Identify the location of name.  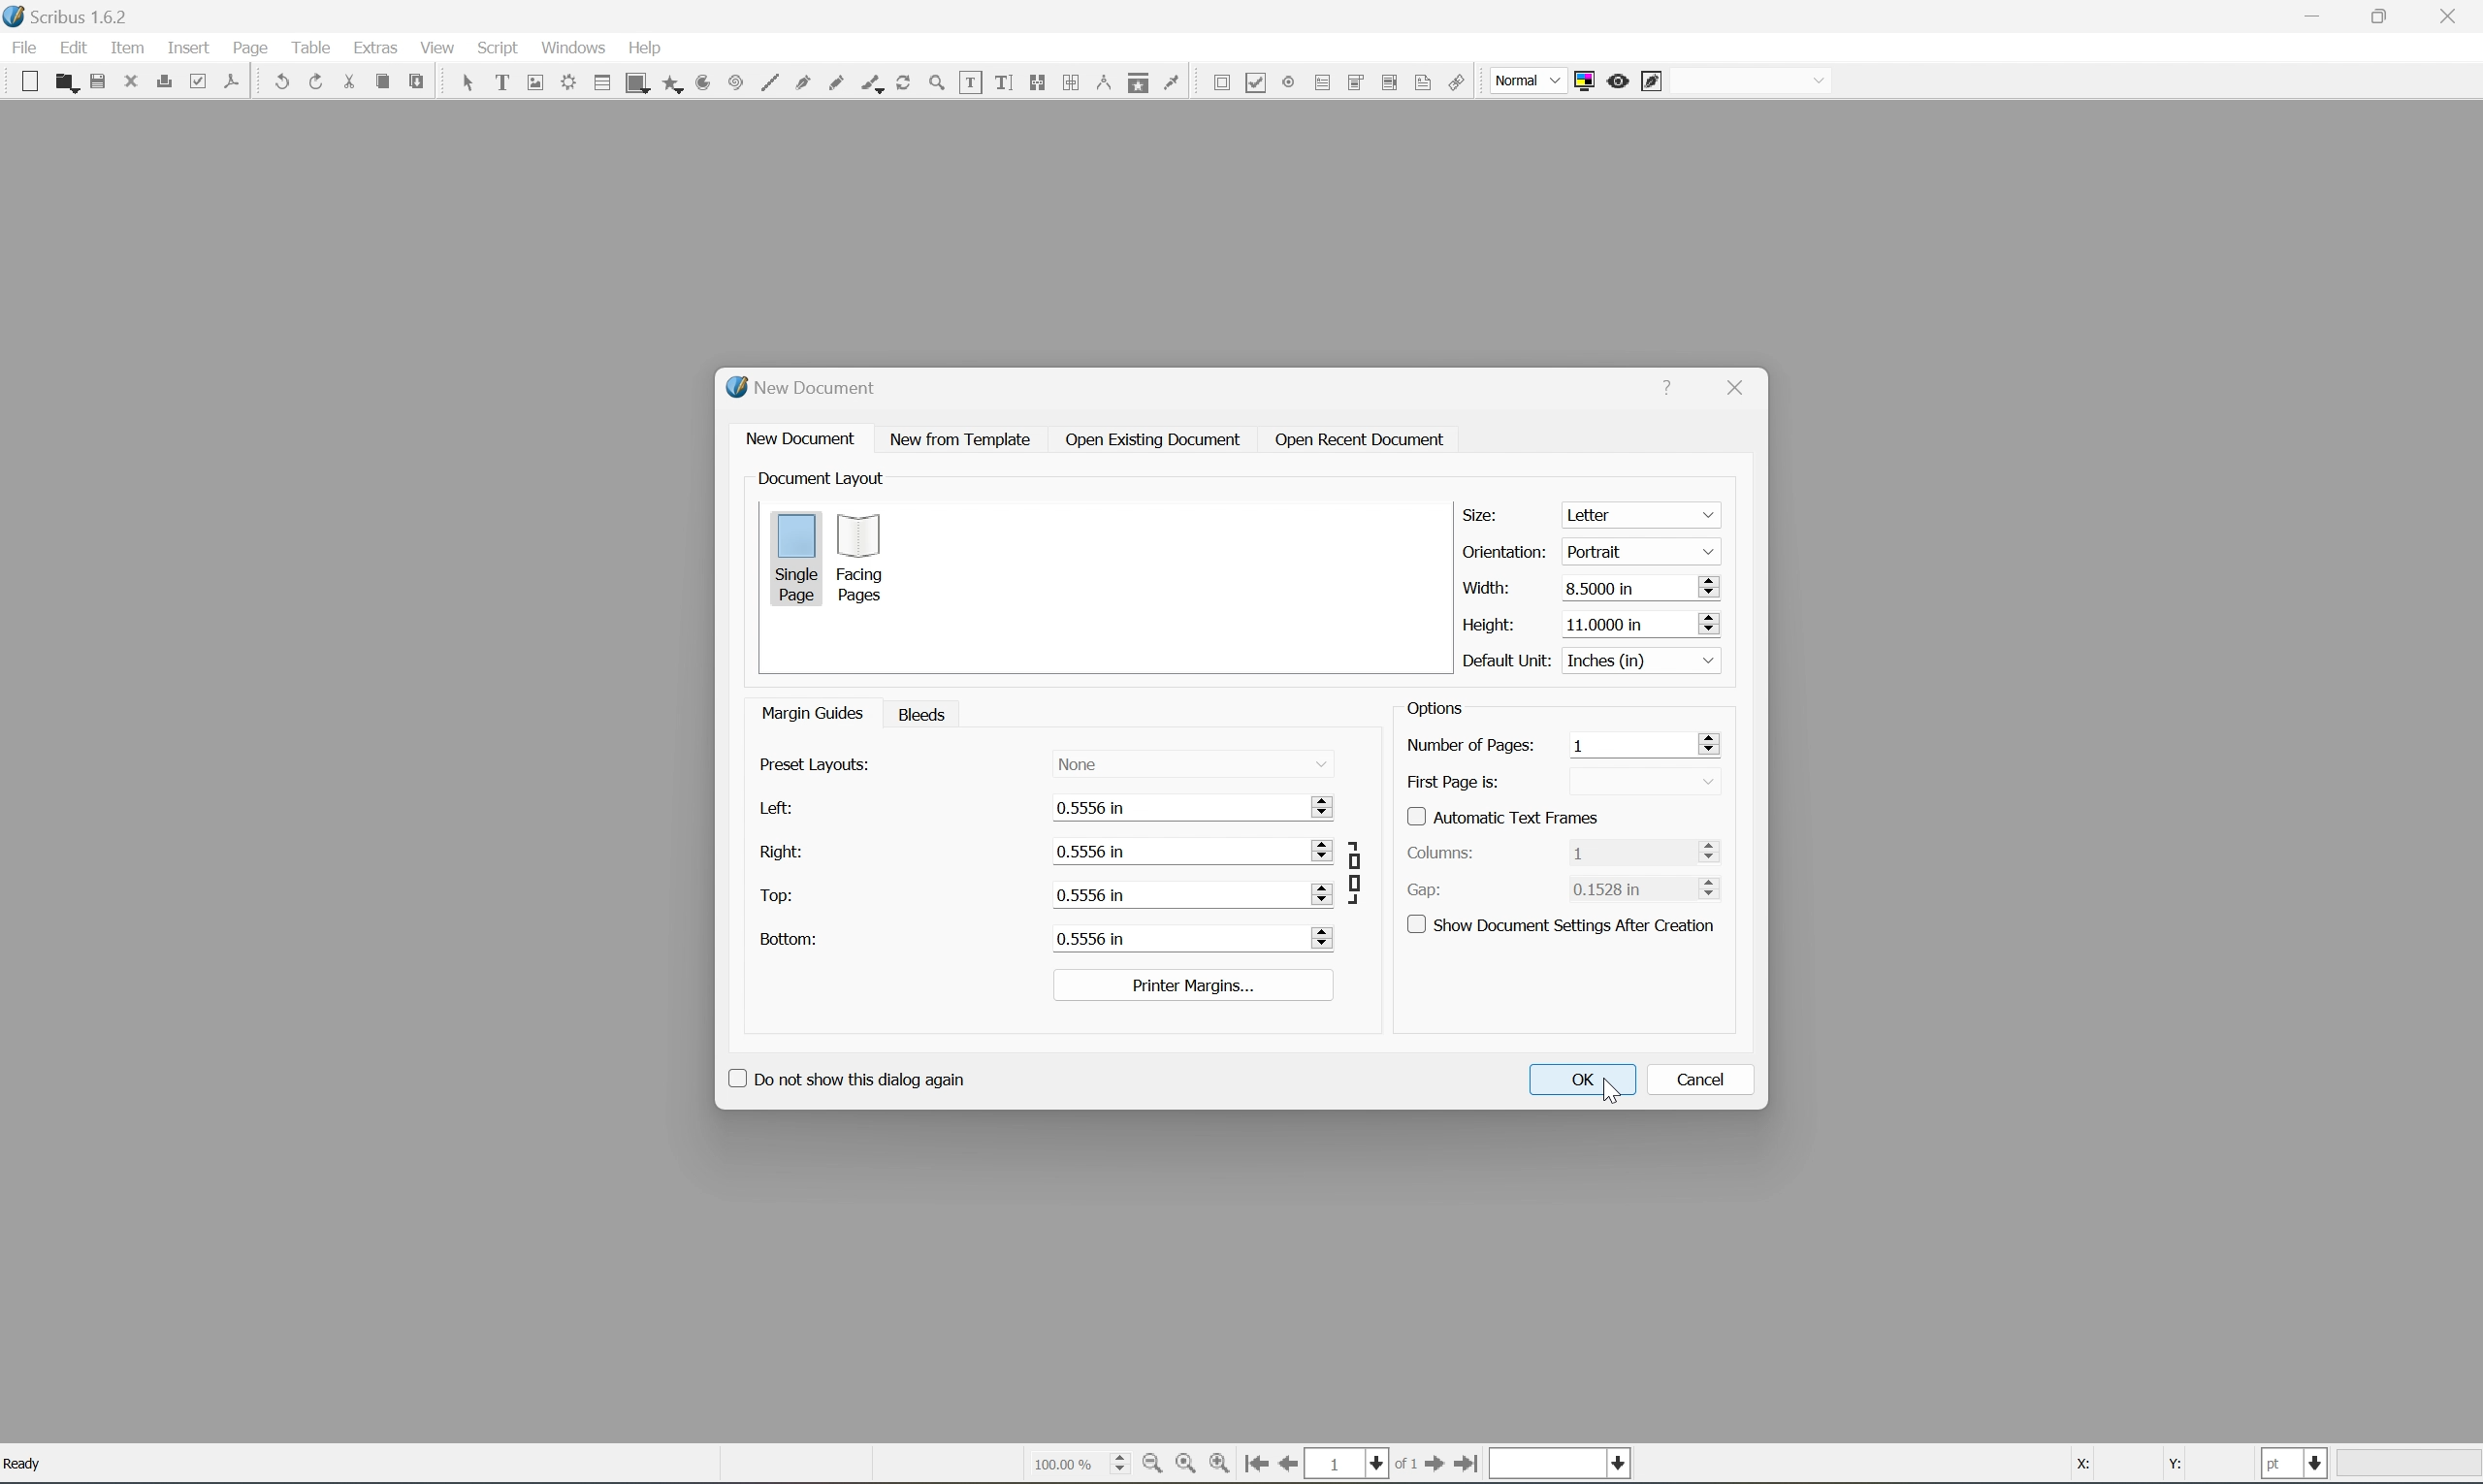
(1184, 765).